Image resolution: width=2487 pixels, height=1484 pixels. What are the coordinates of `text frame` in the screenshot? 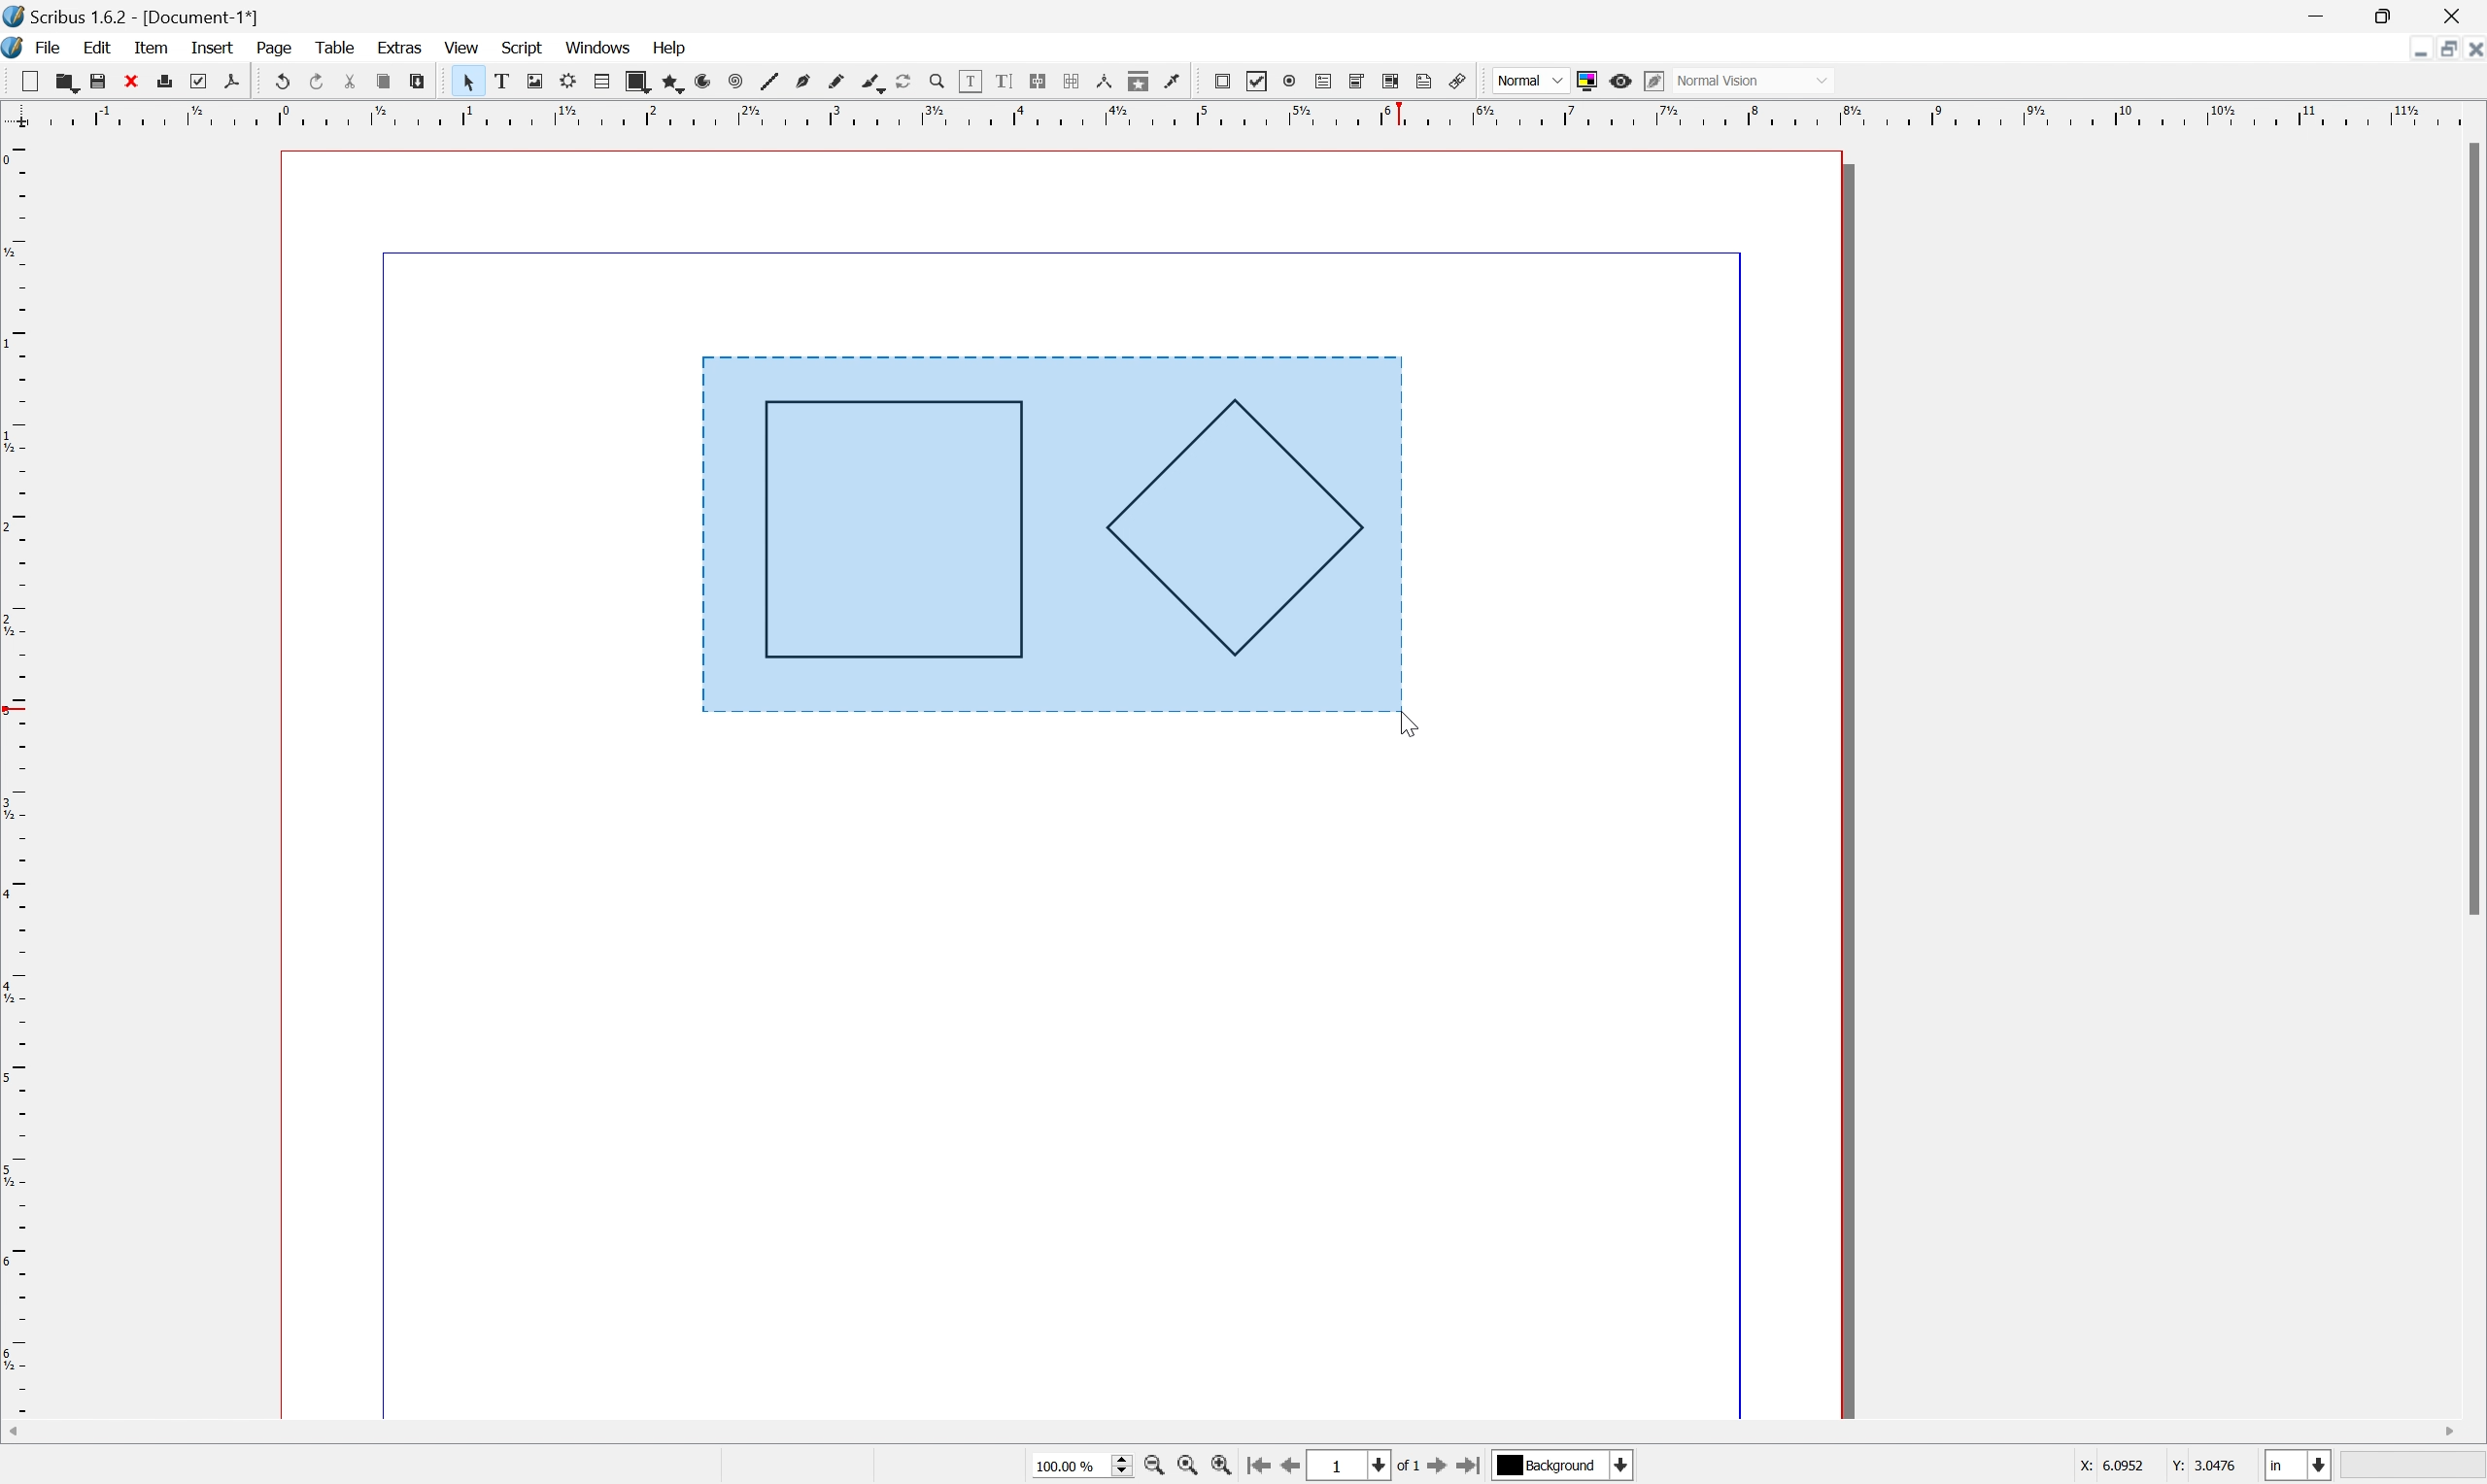 It's located at (496, 82).